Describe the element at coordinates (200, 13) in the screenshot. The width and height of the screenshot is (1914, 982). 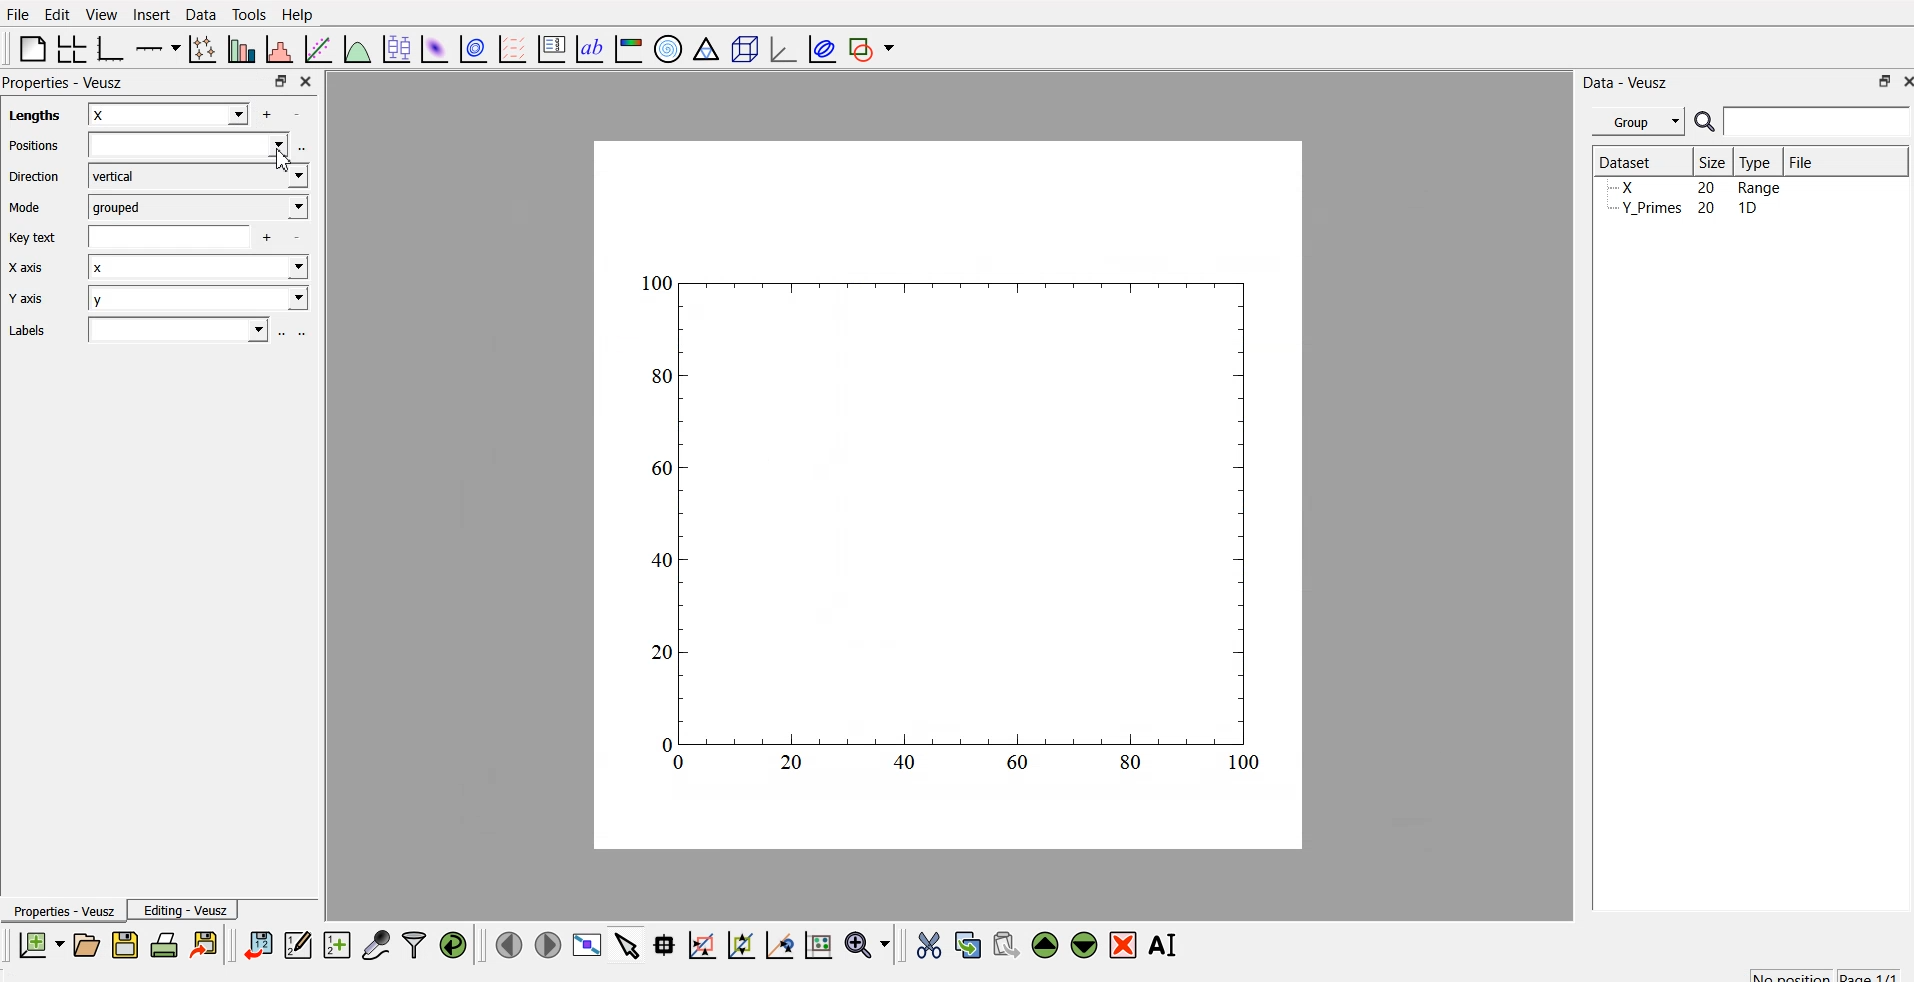
I see `Data` at that location.